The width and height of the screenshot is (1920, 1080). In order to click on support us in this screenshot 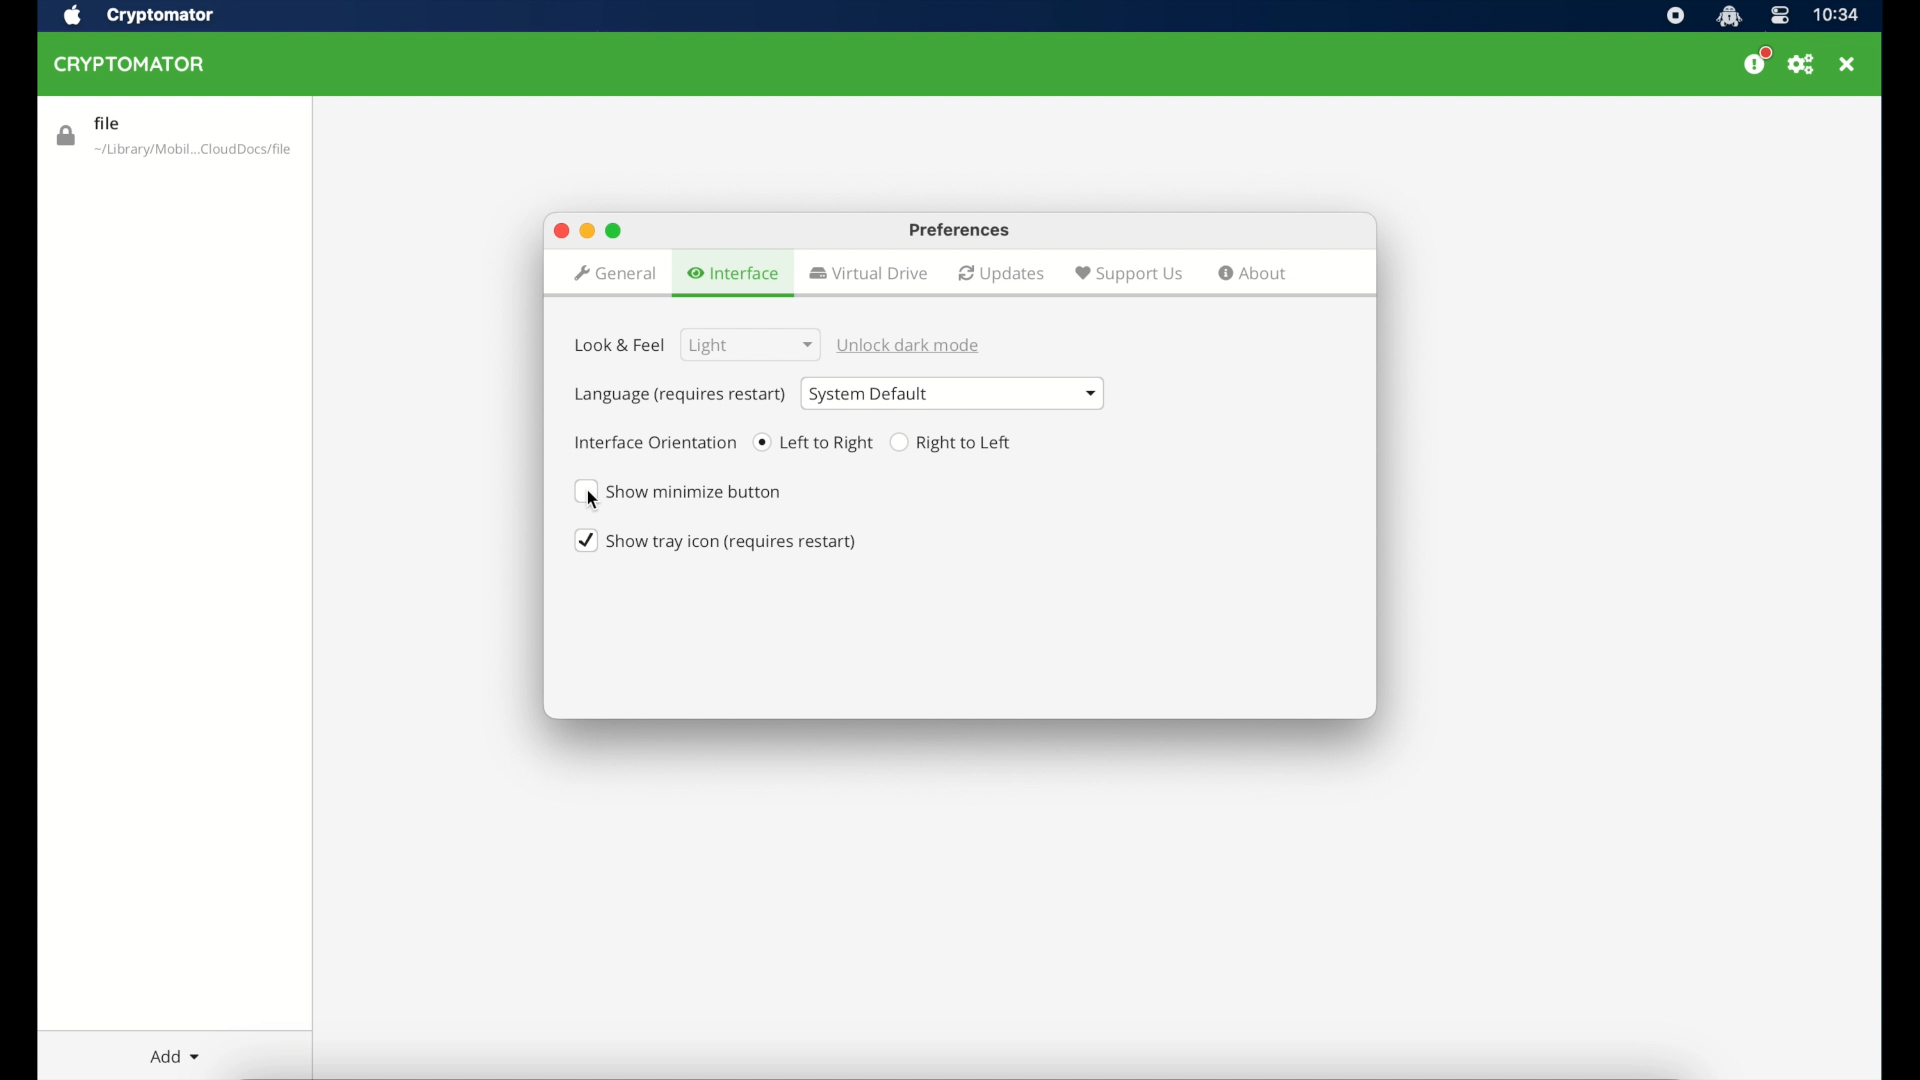, I will do `click(1129, 275)`.